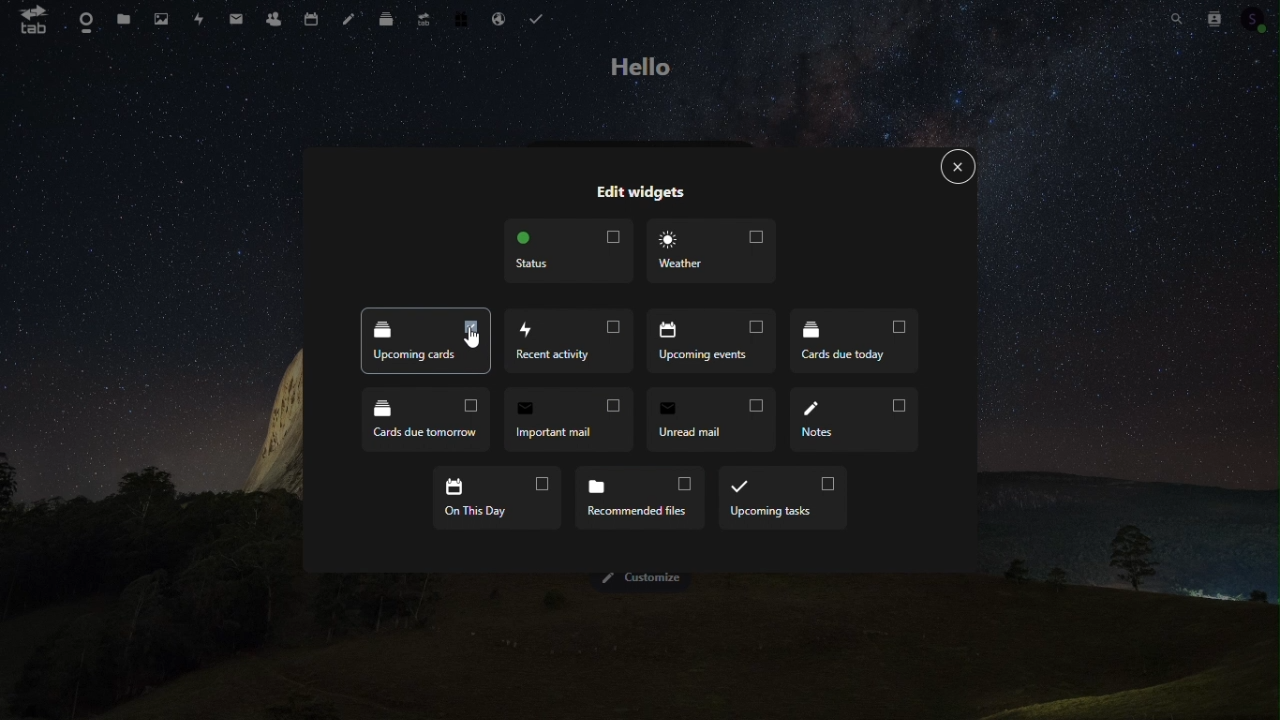  Describe the element at coordinates (422, 21) in the screenshot. I see `Upgrade` at that location.